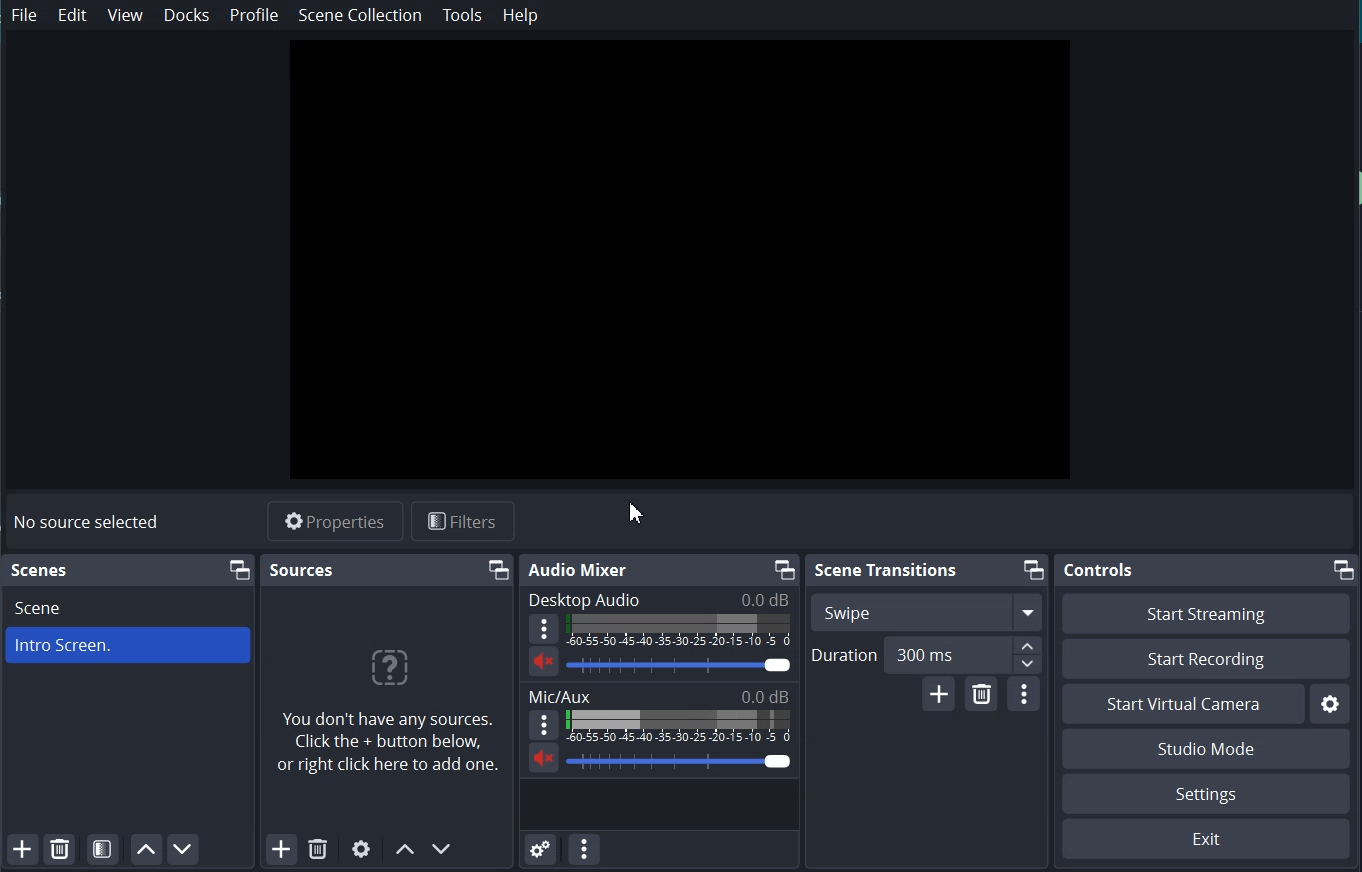 This screenshot has width=1362, height=872. Describe the element at coordinates (443, 849) in the screenshot. I see `Move scene Down` at that location.